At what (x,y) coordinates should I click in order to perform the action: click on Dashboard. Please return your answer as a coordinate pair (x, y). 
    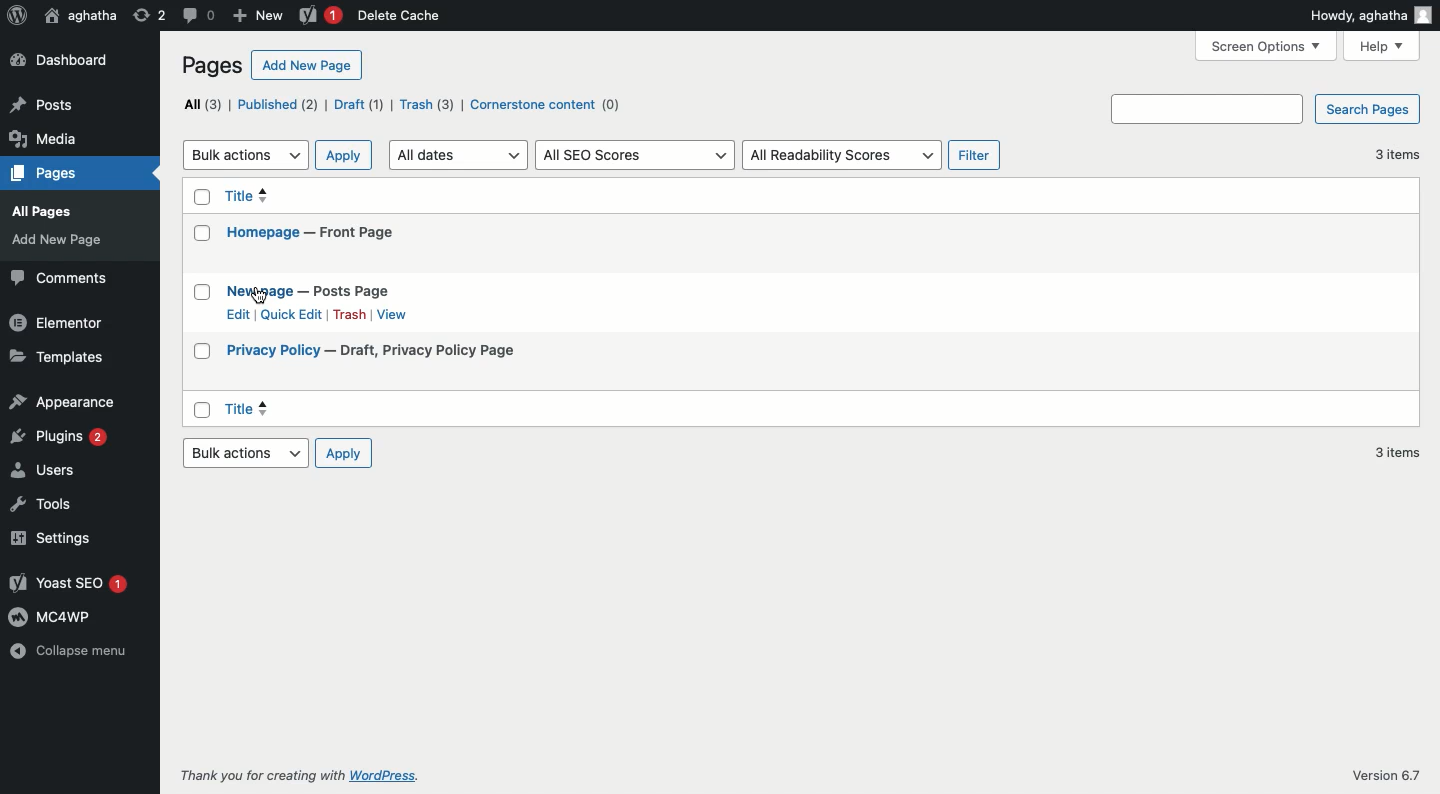
    Looking at the image, I should click on (62, 61).